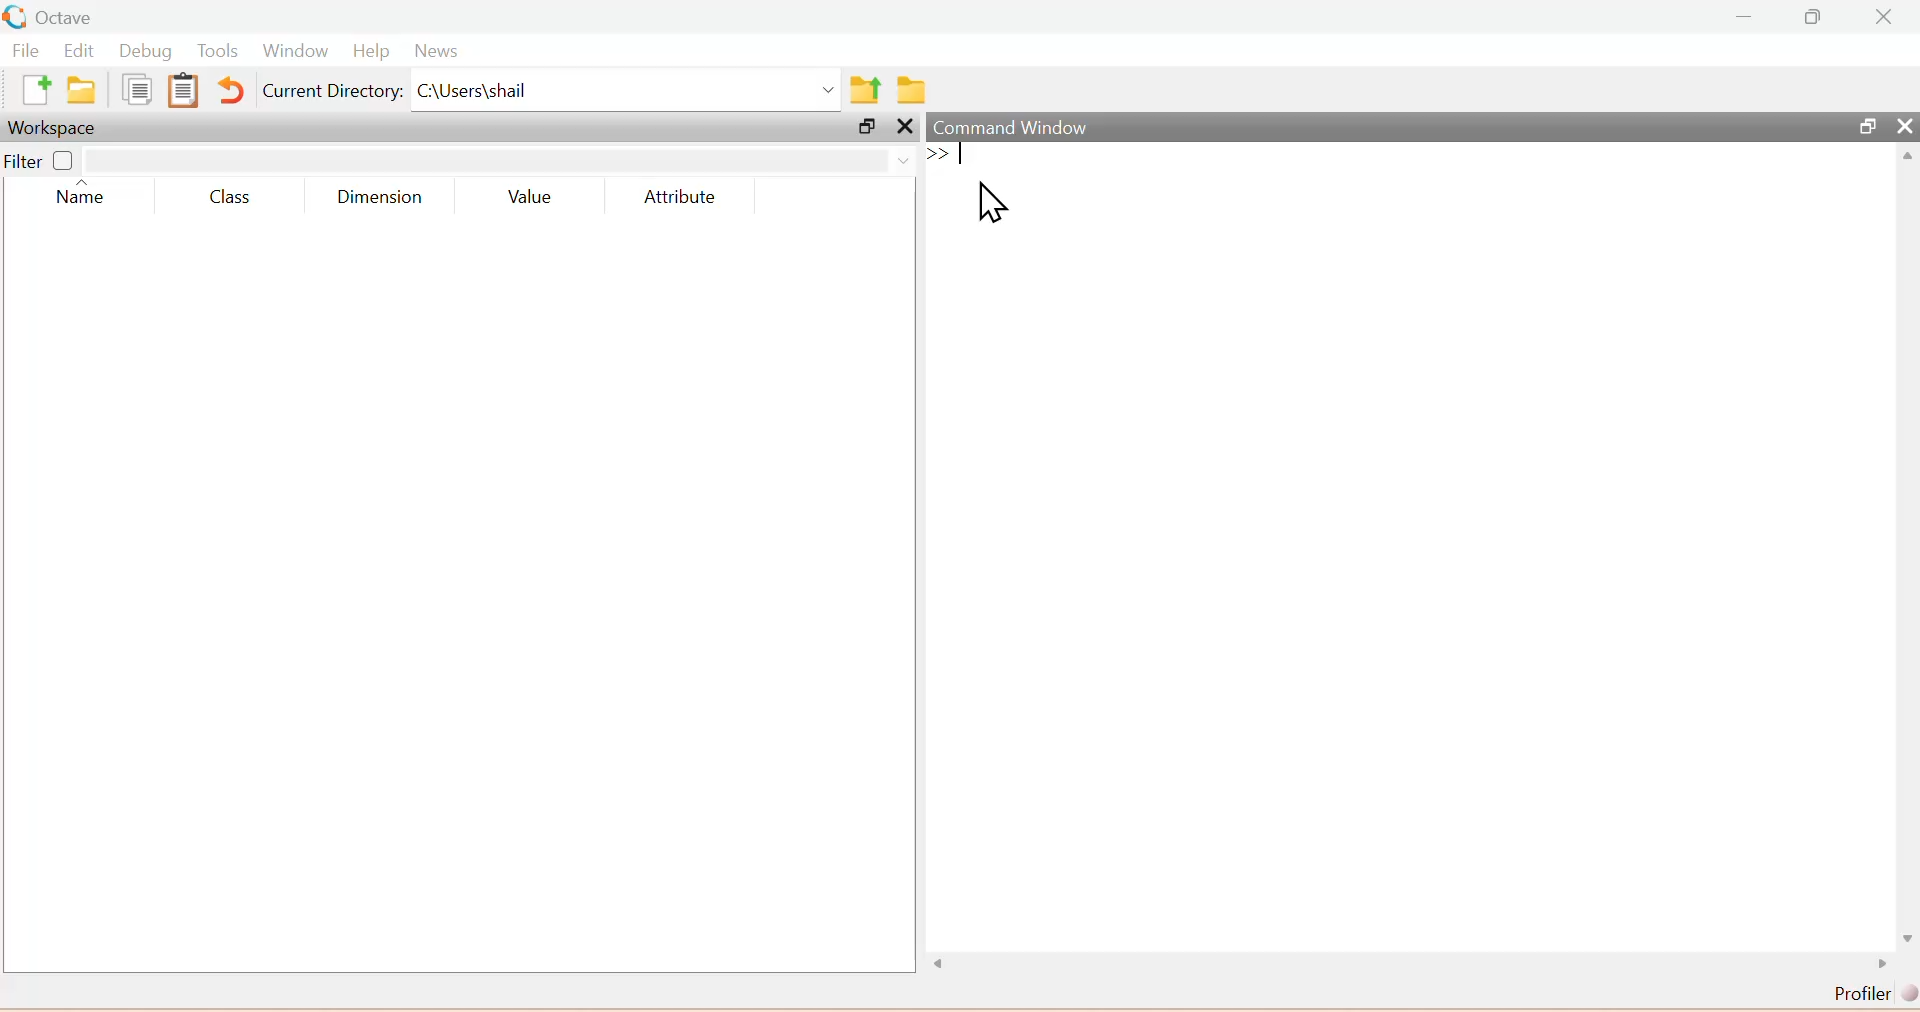  What do you see at coordinates (1902, 936) in the screenshot?
I see `scroll down` at bounding box center [1902, 936].